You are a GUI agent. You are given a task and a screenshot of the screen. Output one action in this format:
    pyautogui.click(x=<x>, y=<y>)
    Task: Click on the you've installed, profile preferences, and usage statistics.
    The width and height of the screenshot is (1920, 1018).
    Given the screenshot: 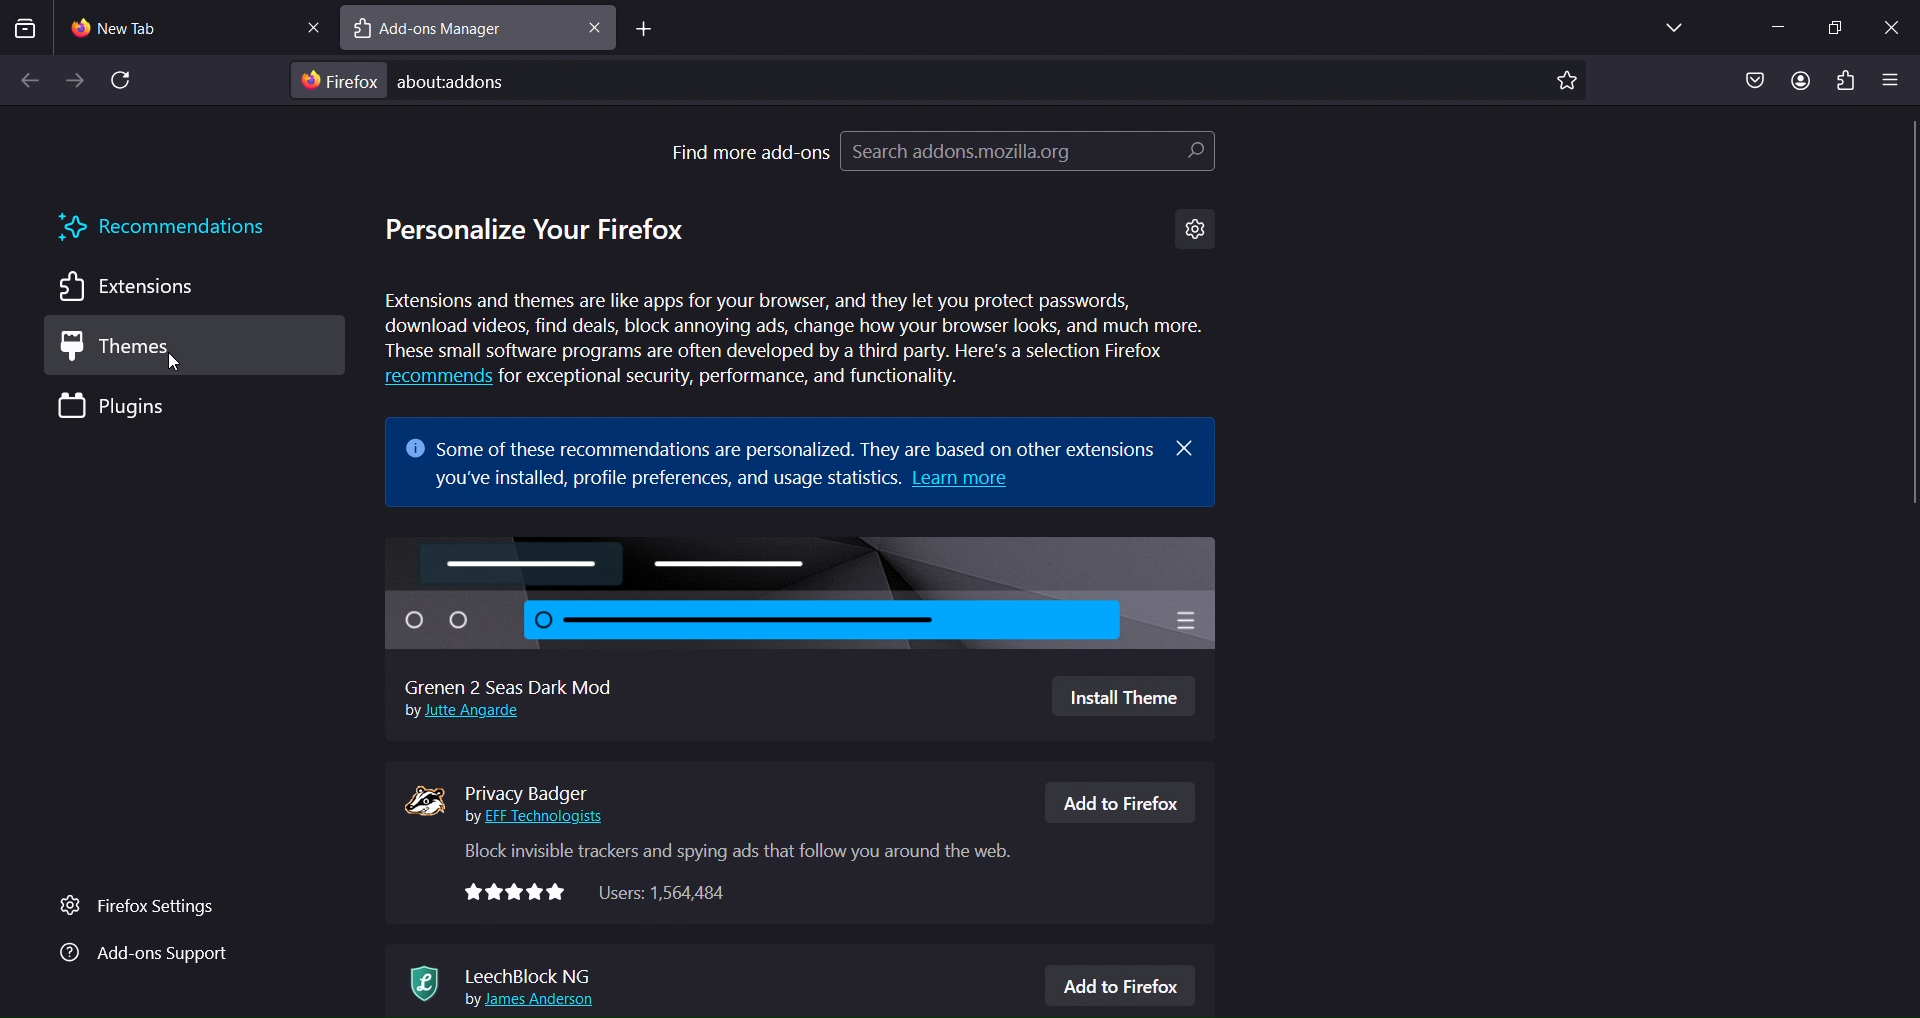 What is the action you would take?
    pyautogui.click(x=665, y=478)
    